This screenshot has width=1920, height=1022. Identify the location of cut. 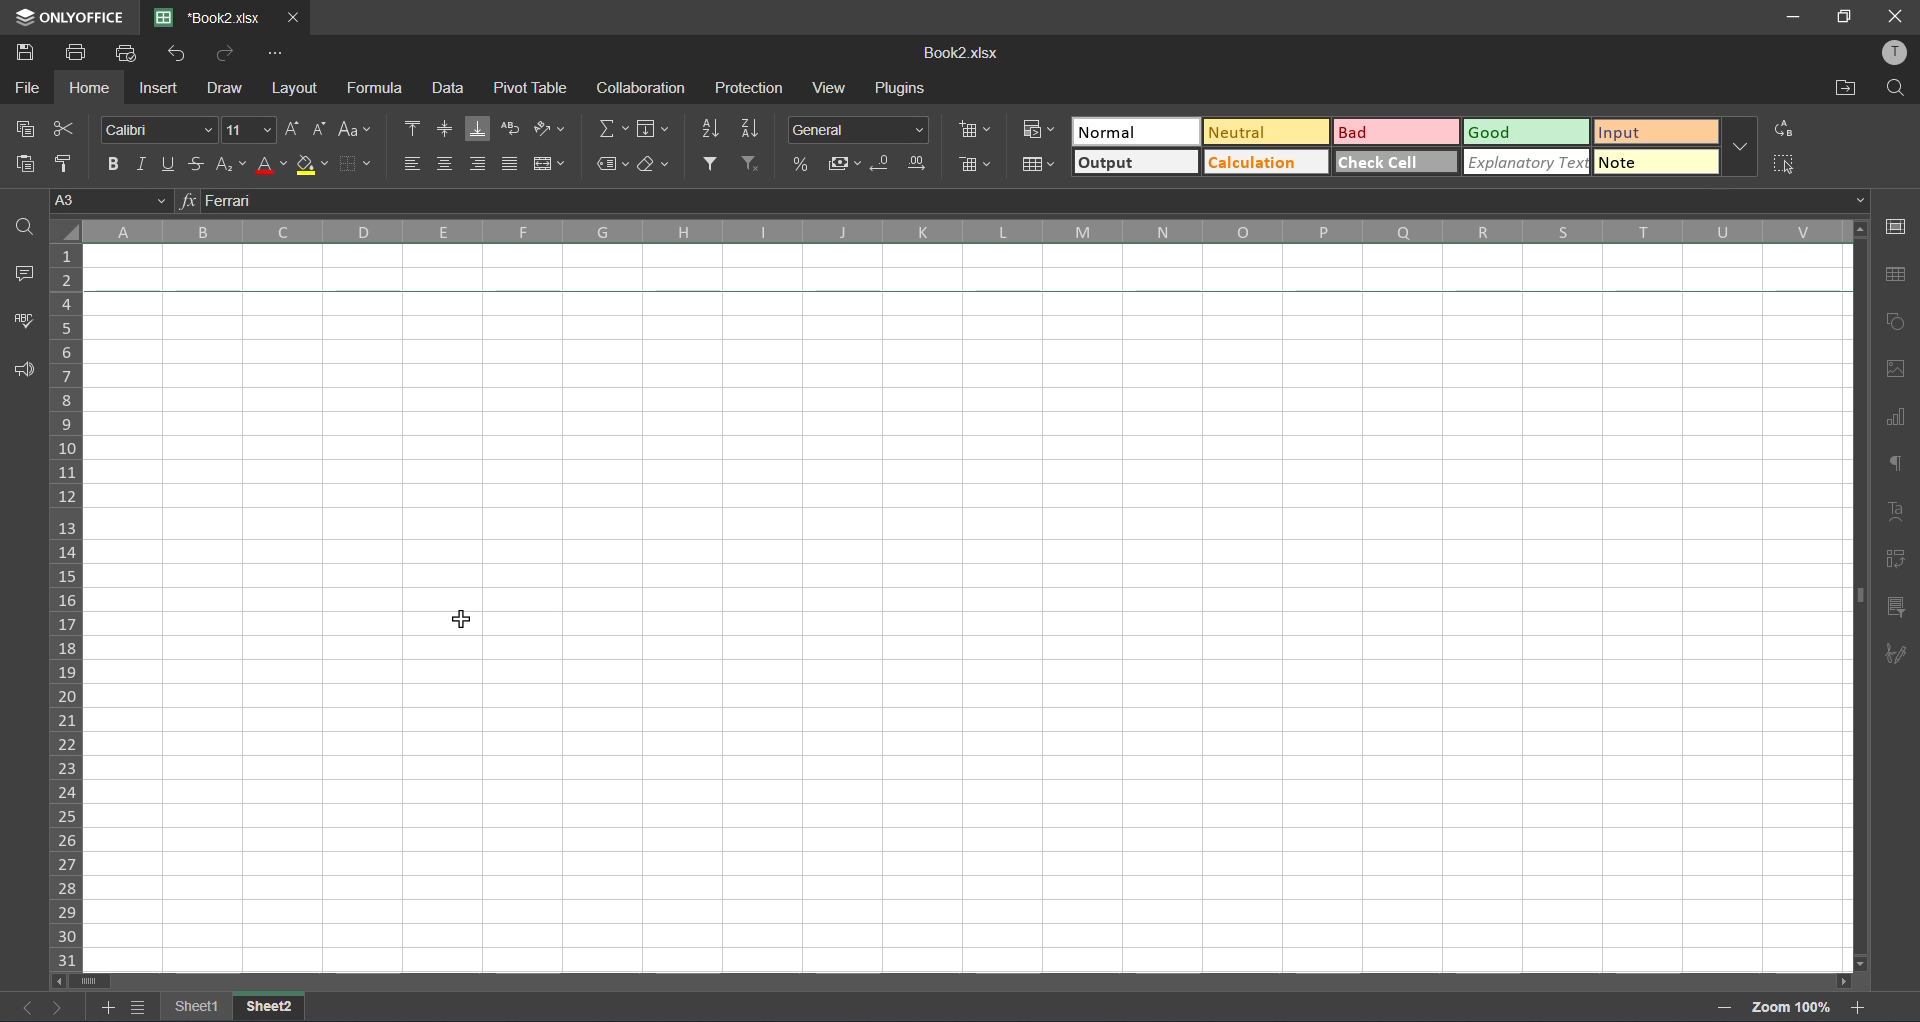
(64, 130).